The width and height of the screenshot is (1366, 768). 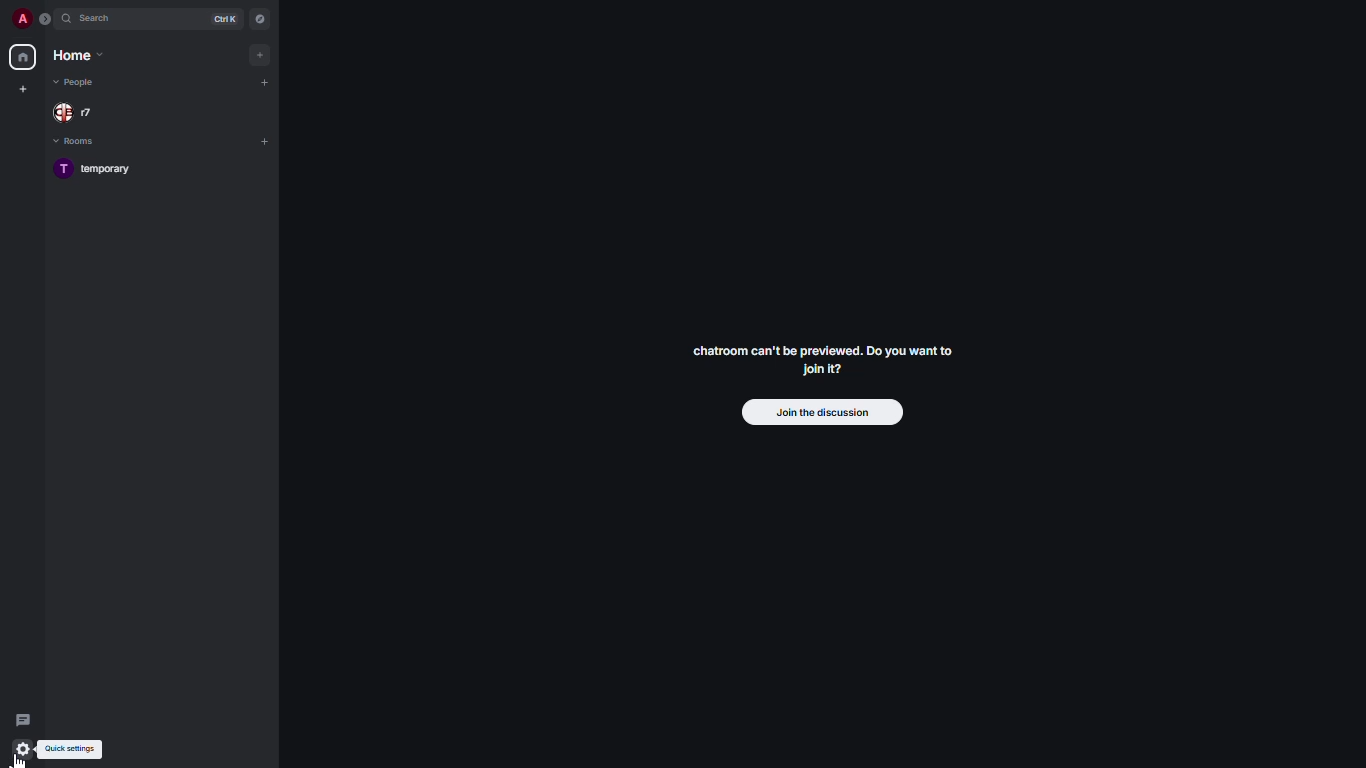 I want to click on home, so click(x=79, y=55).